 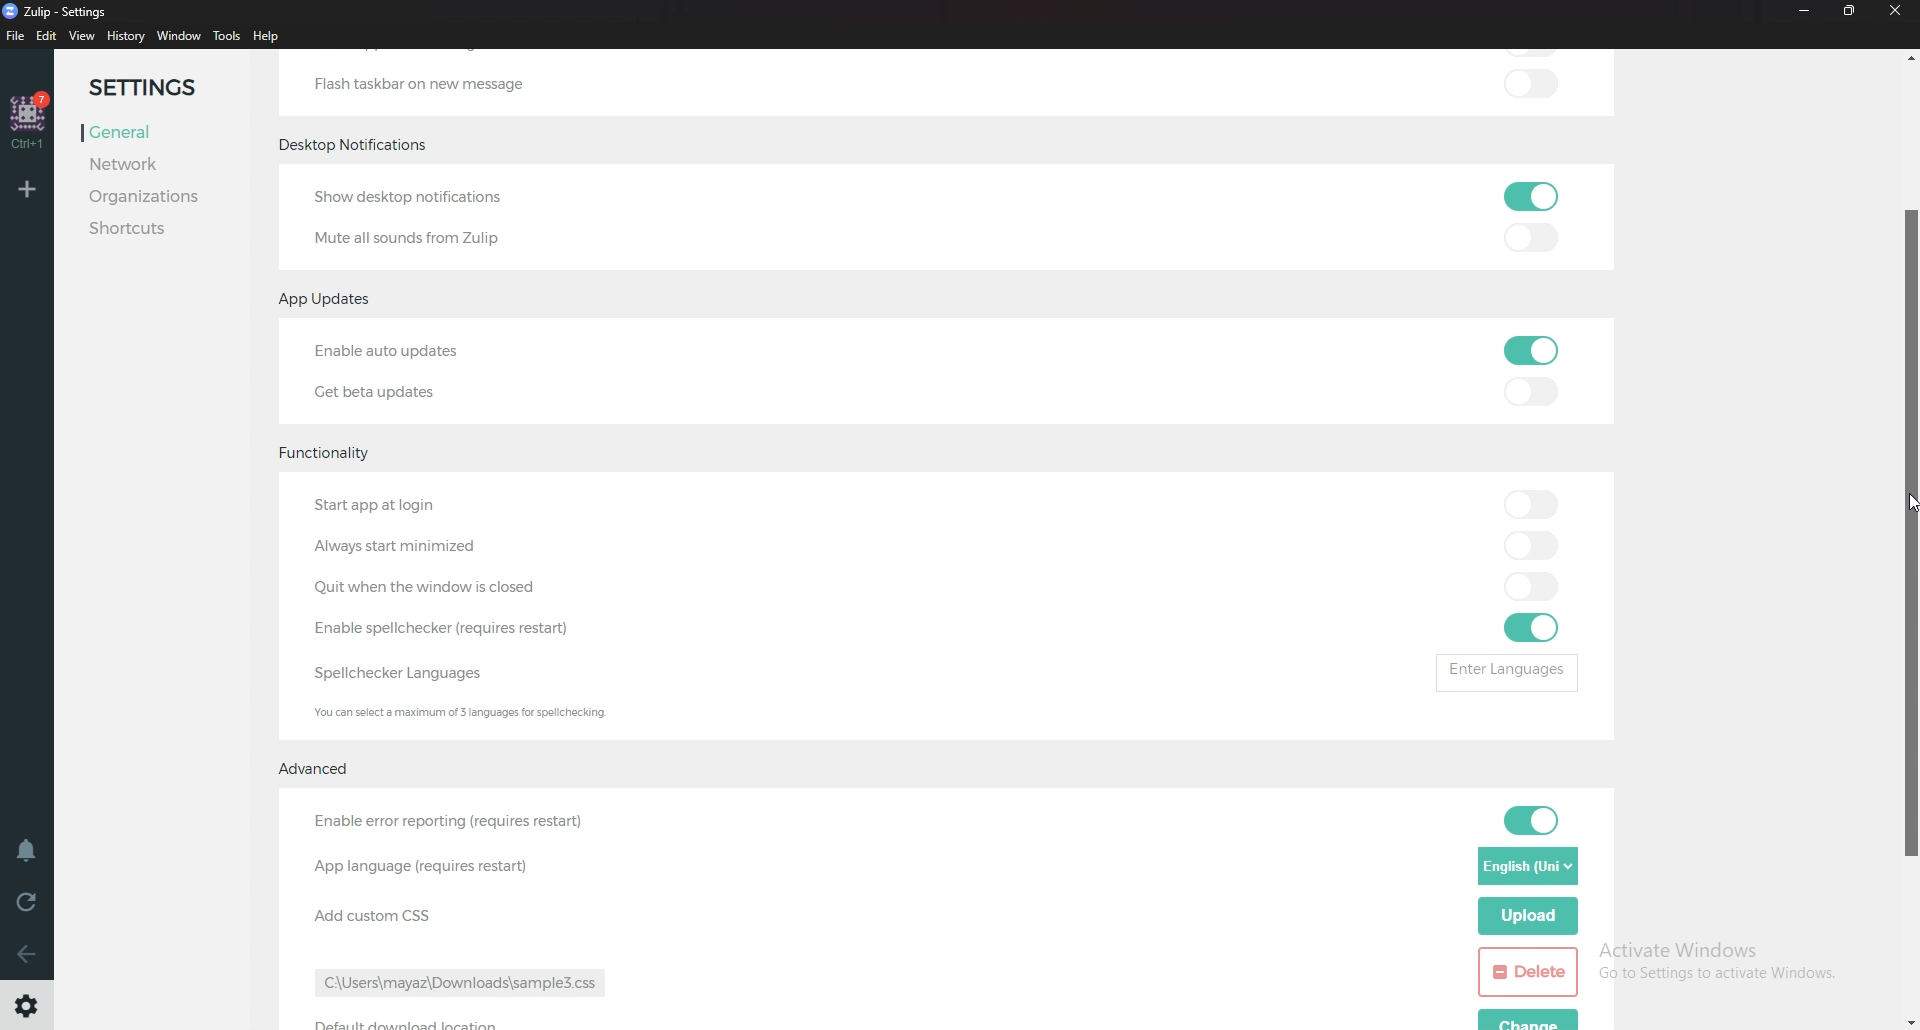 I want to click on Enable do not disturb, so click(x=32, y=851).